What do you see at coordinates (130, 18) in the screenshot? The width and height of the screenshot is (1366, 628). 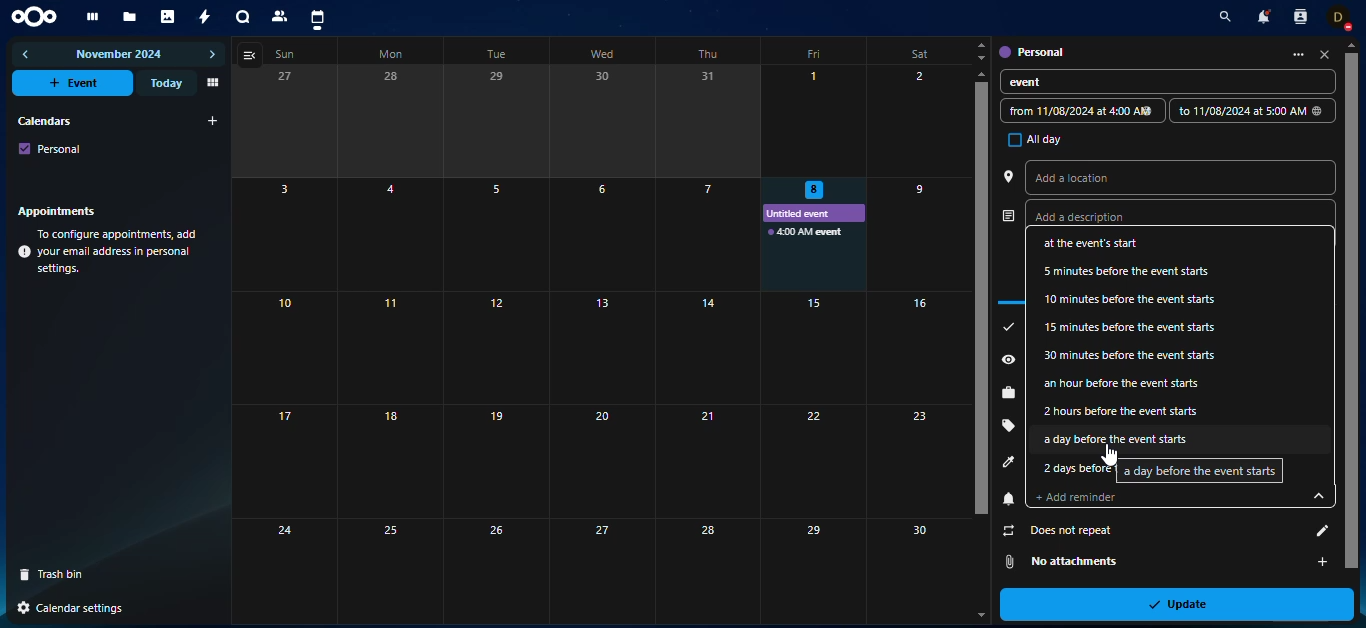 I see `files` at bounding box center [130, 18].